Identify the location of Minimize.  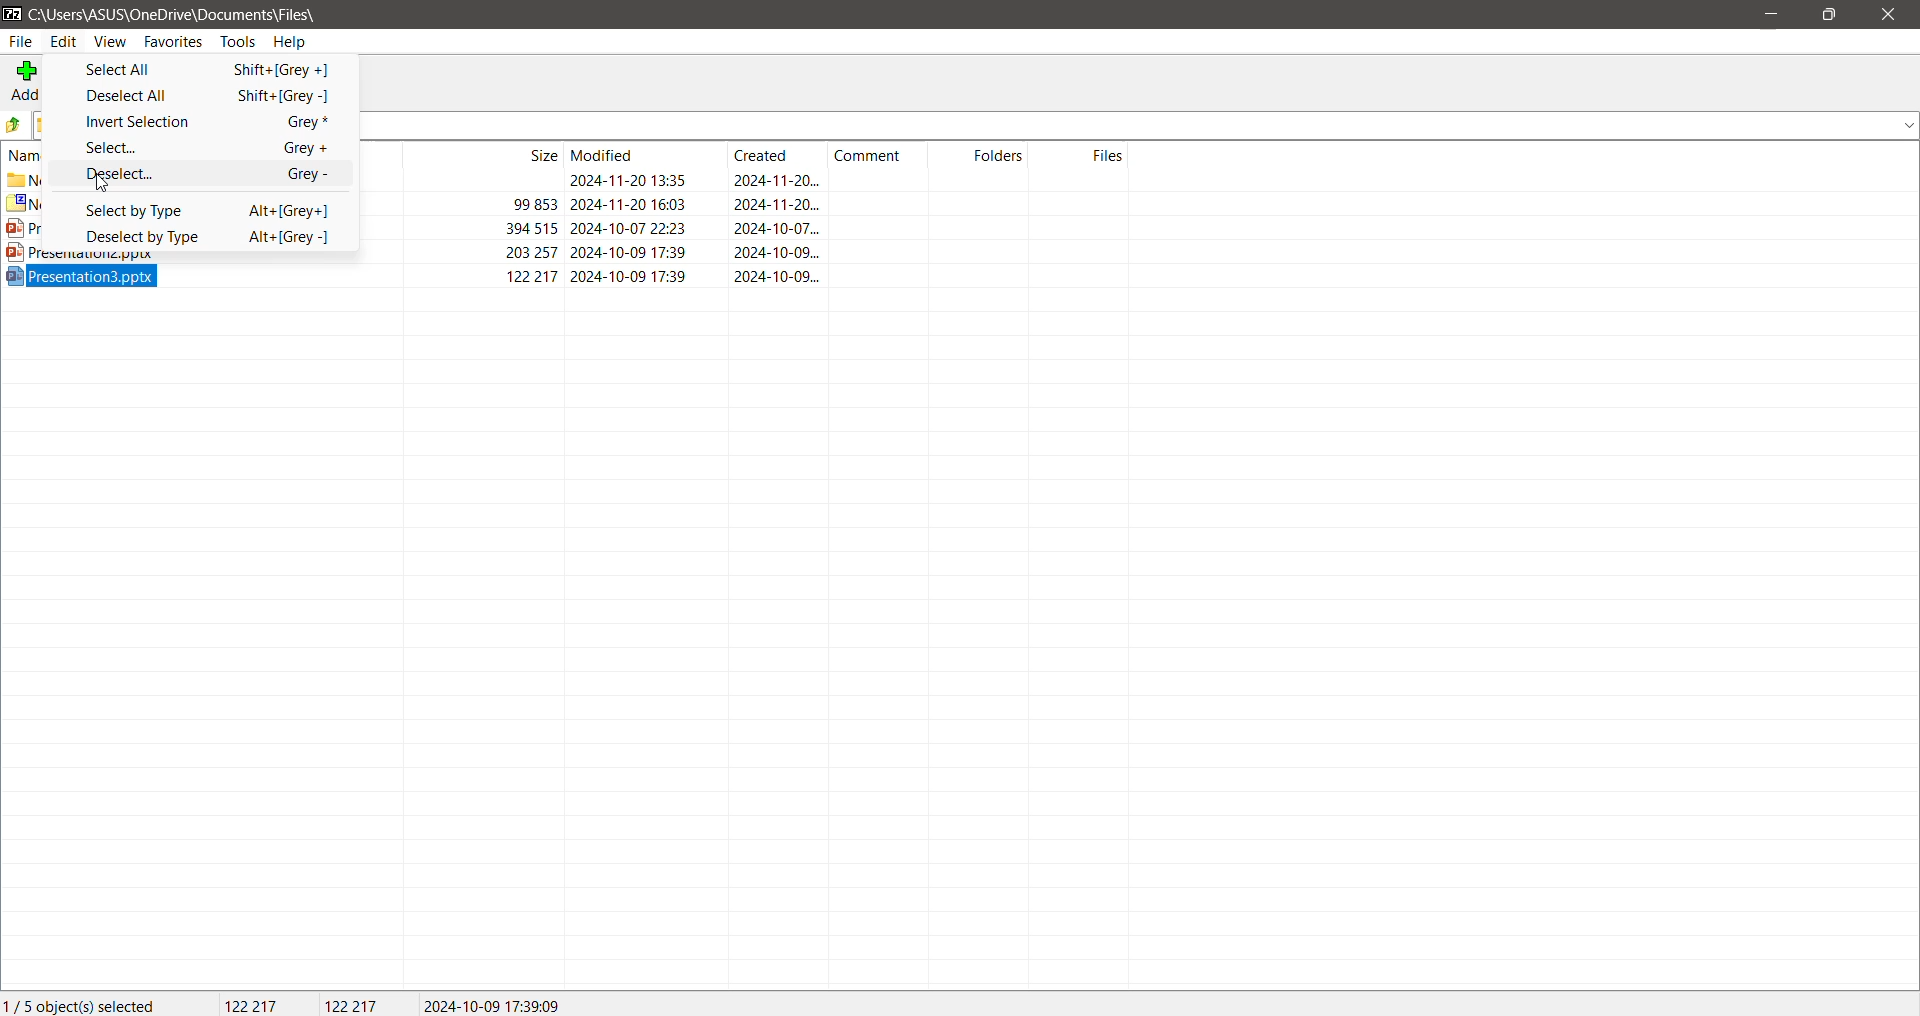
(1770, 14).